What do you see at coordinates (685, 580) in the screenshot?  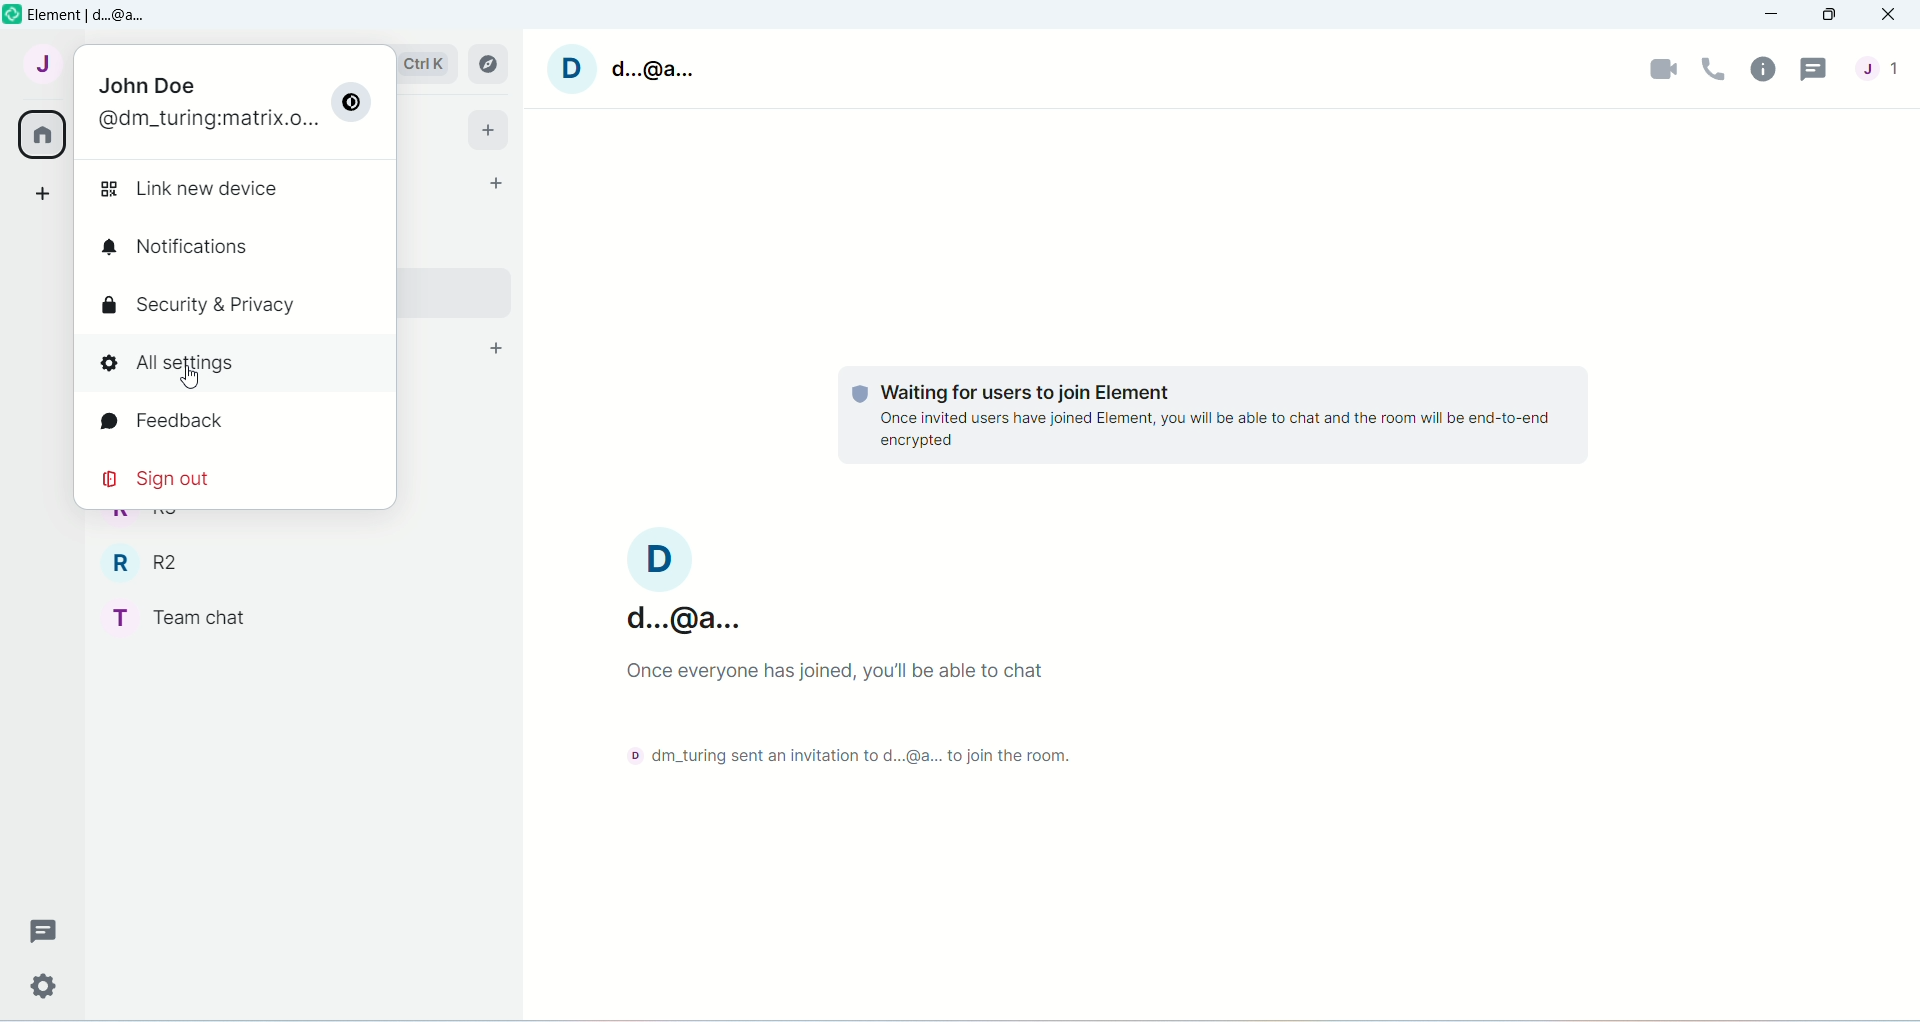 I see `Username-d..@a` at bounding box center [685, 580].